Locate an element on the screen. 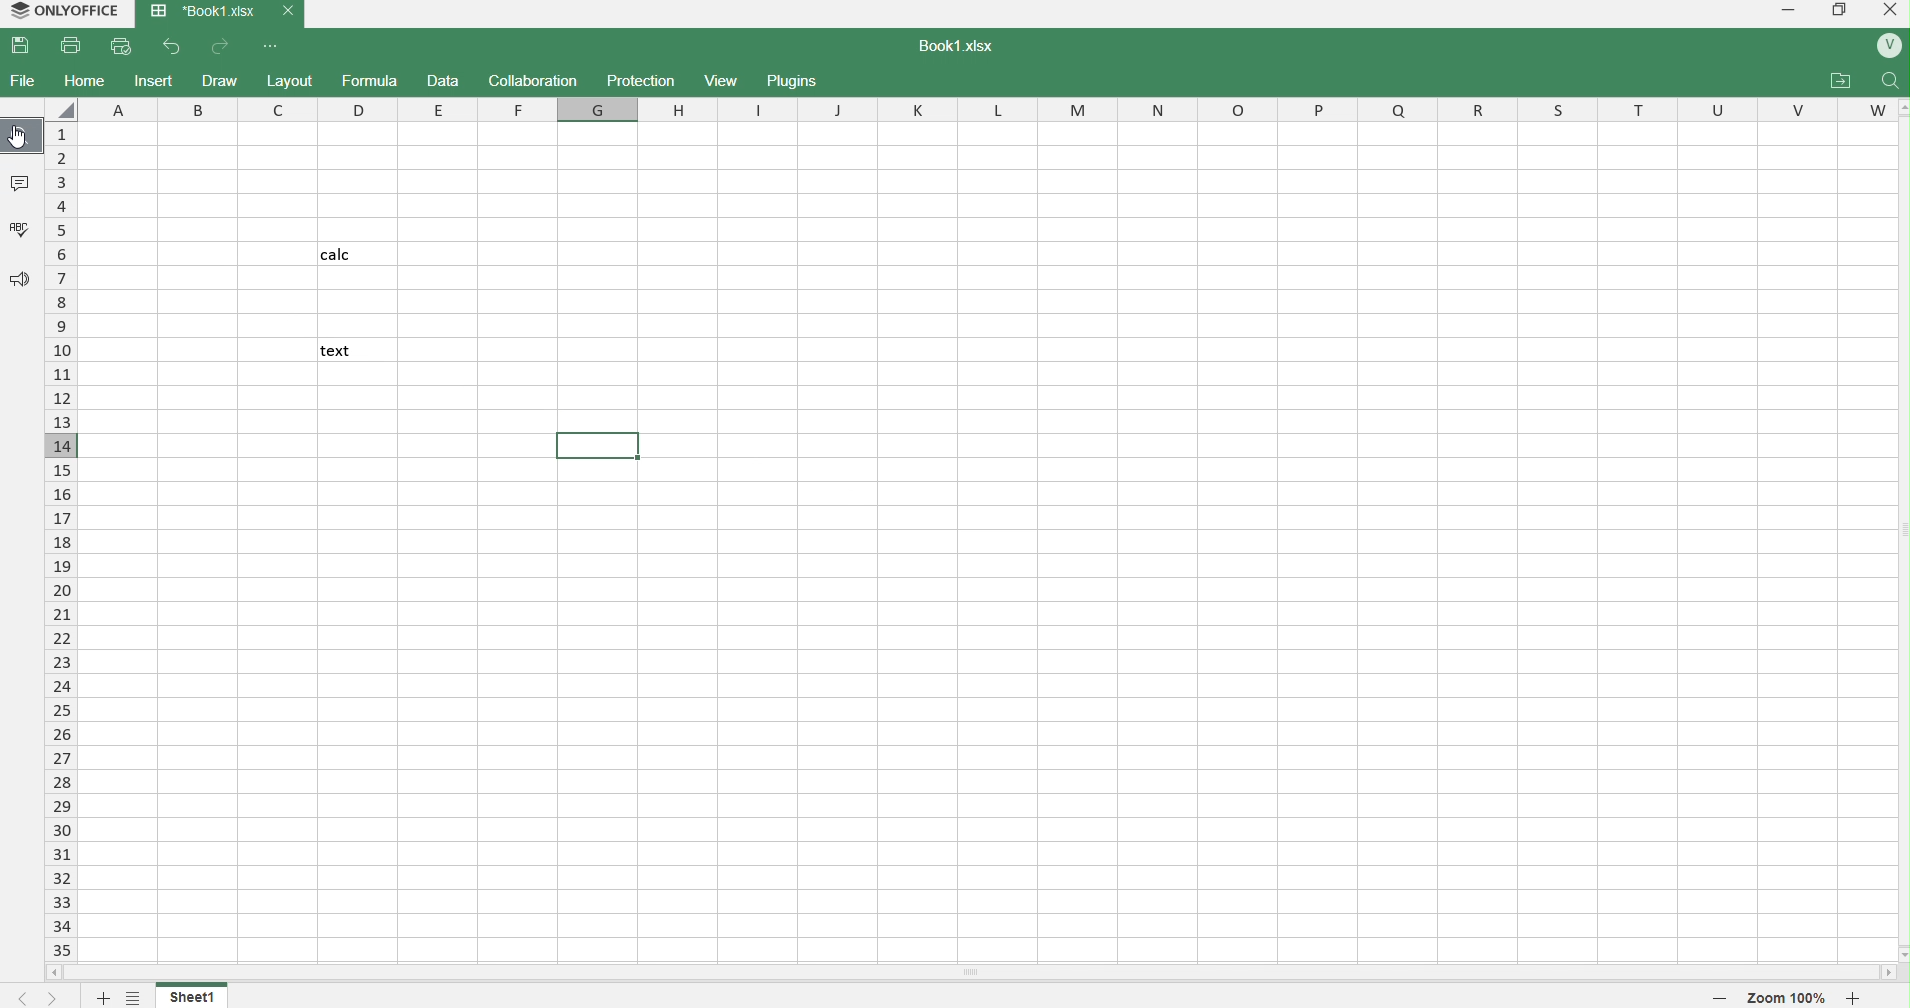  previous sheet is located at coordinates (14, 996).